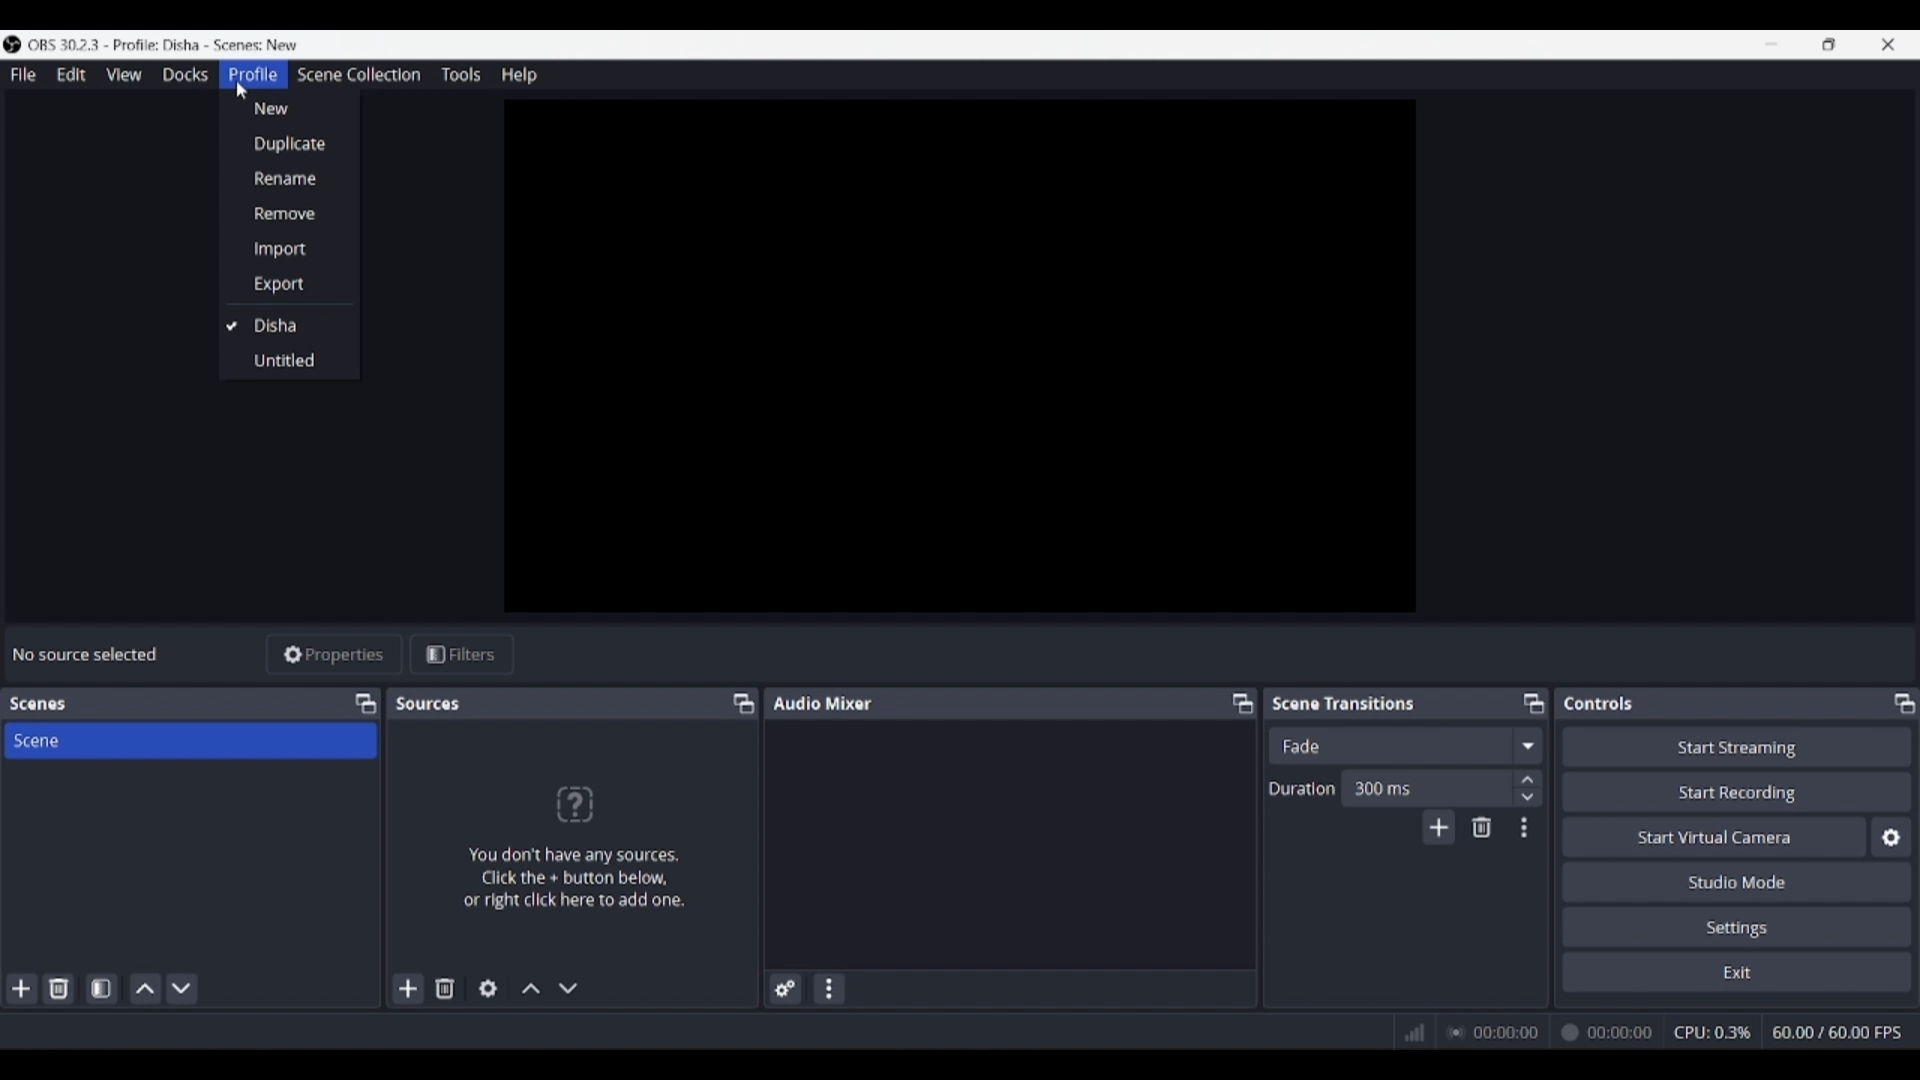  What do you see at coordinates (1438, 827) in the screenshot?
I see `Add transition` at bounding box center [1438, 827].